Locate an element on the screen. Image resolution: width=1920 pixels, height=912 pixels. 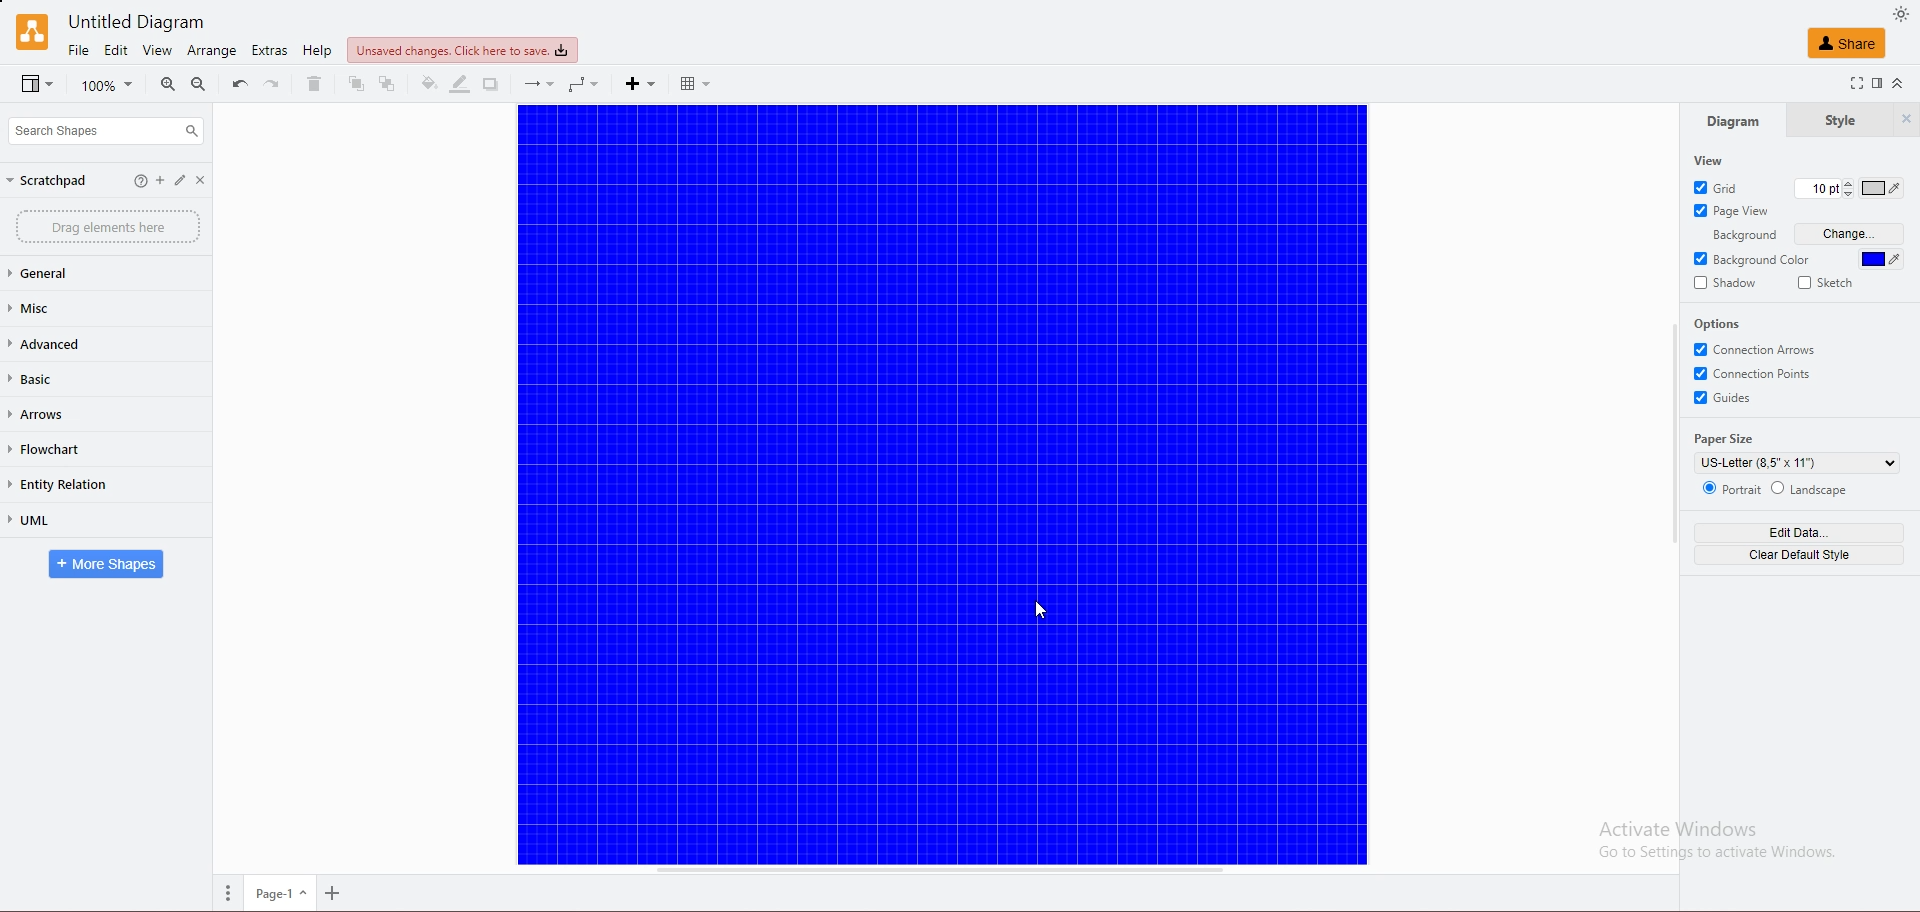
zoom in is located at coordinates (170, 85).